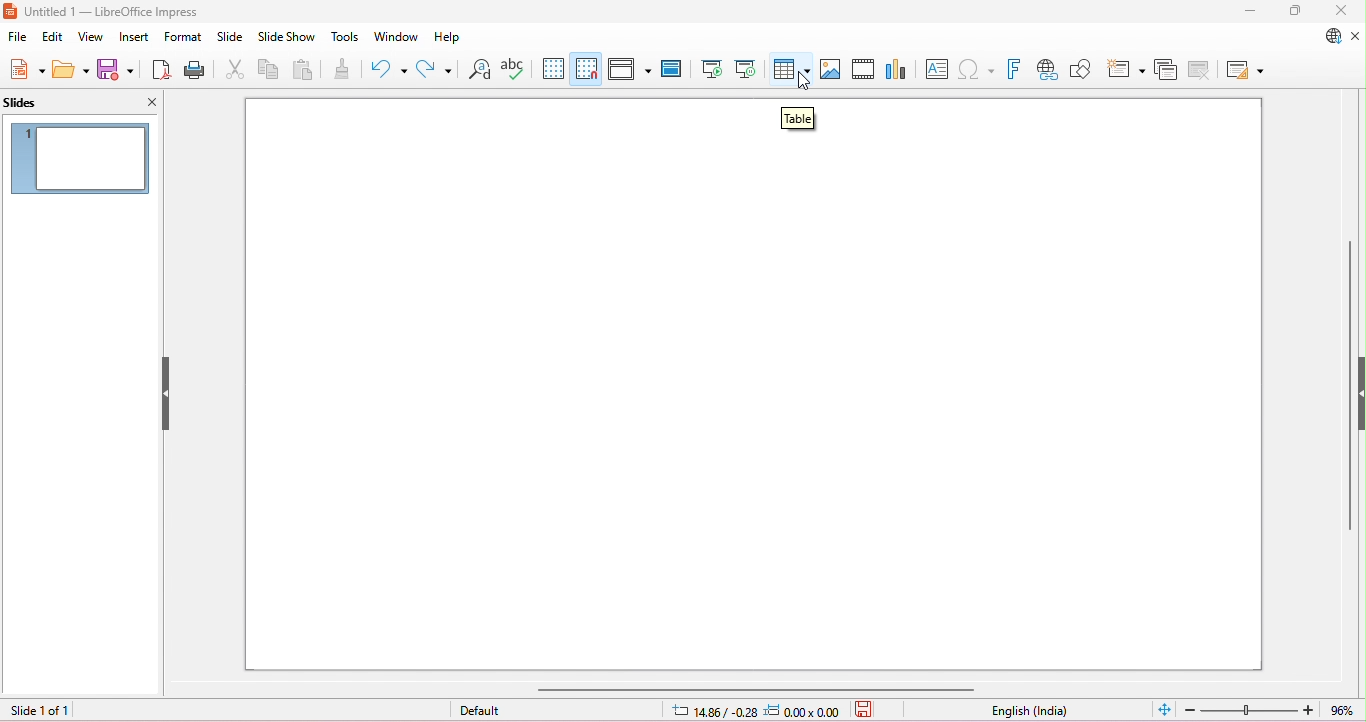 The image size is (1366, 722). I want to click on default, so click(482, 710).